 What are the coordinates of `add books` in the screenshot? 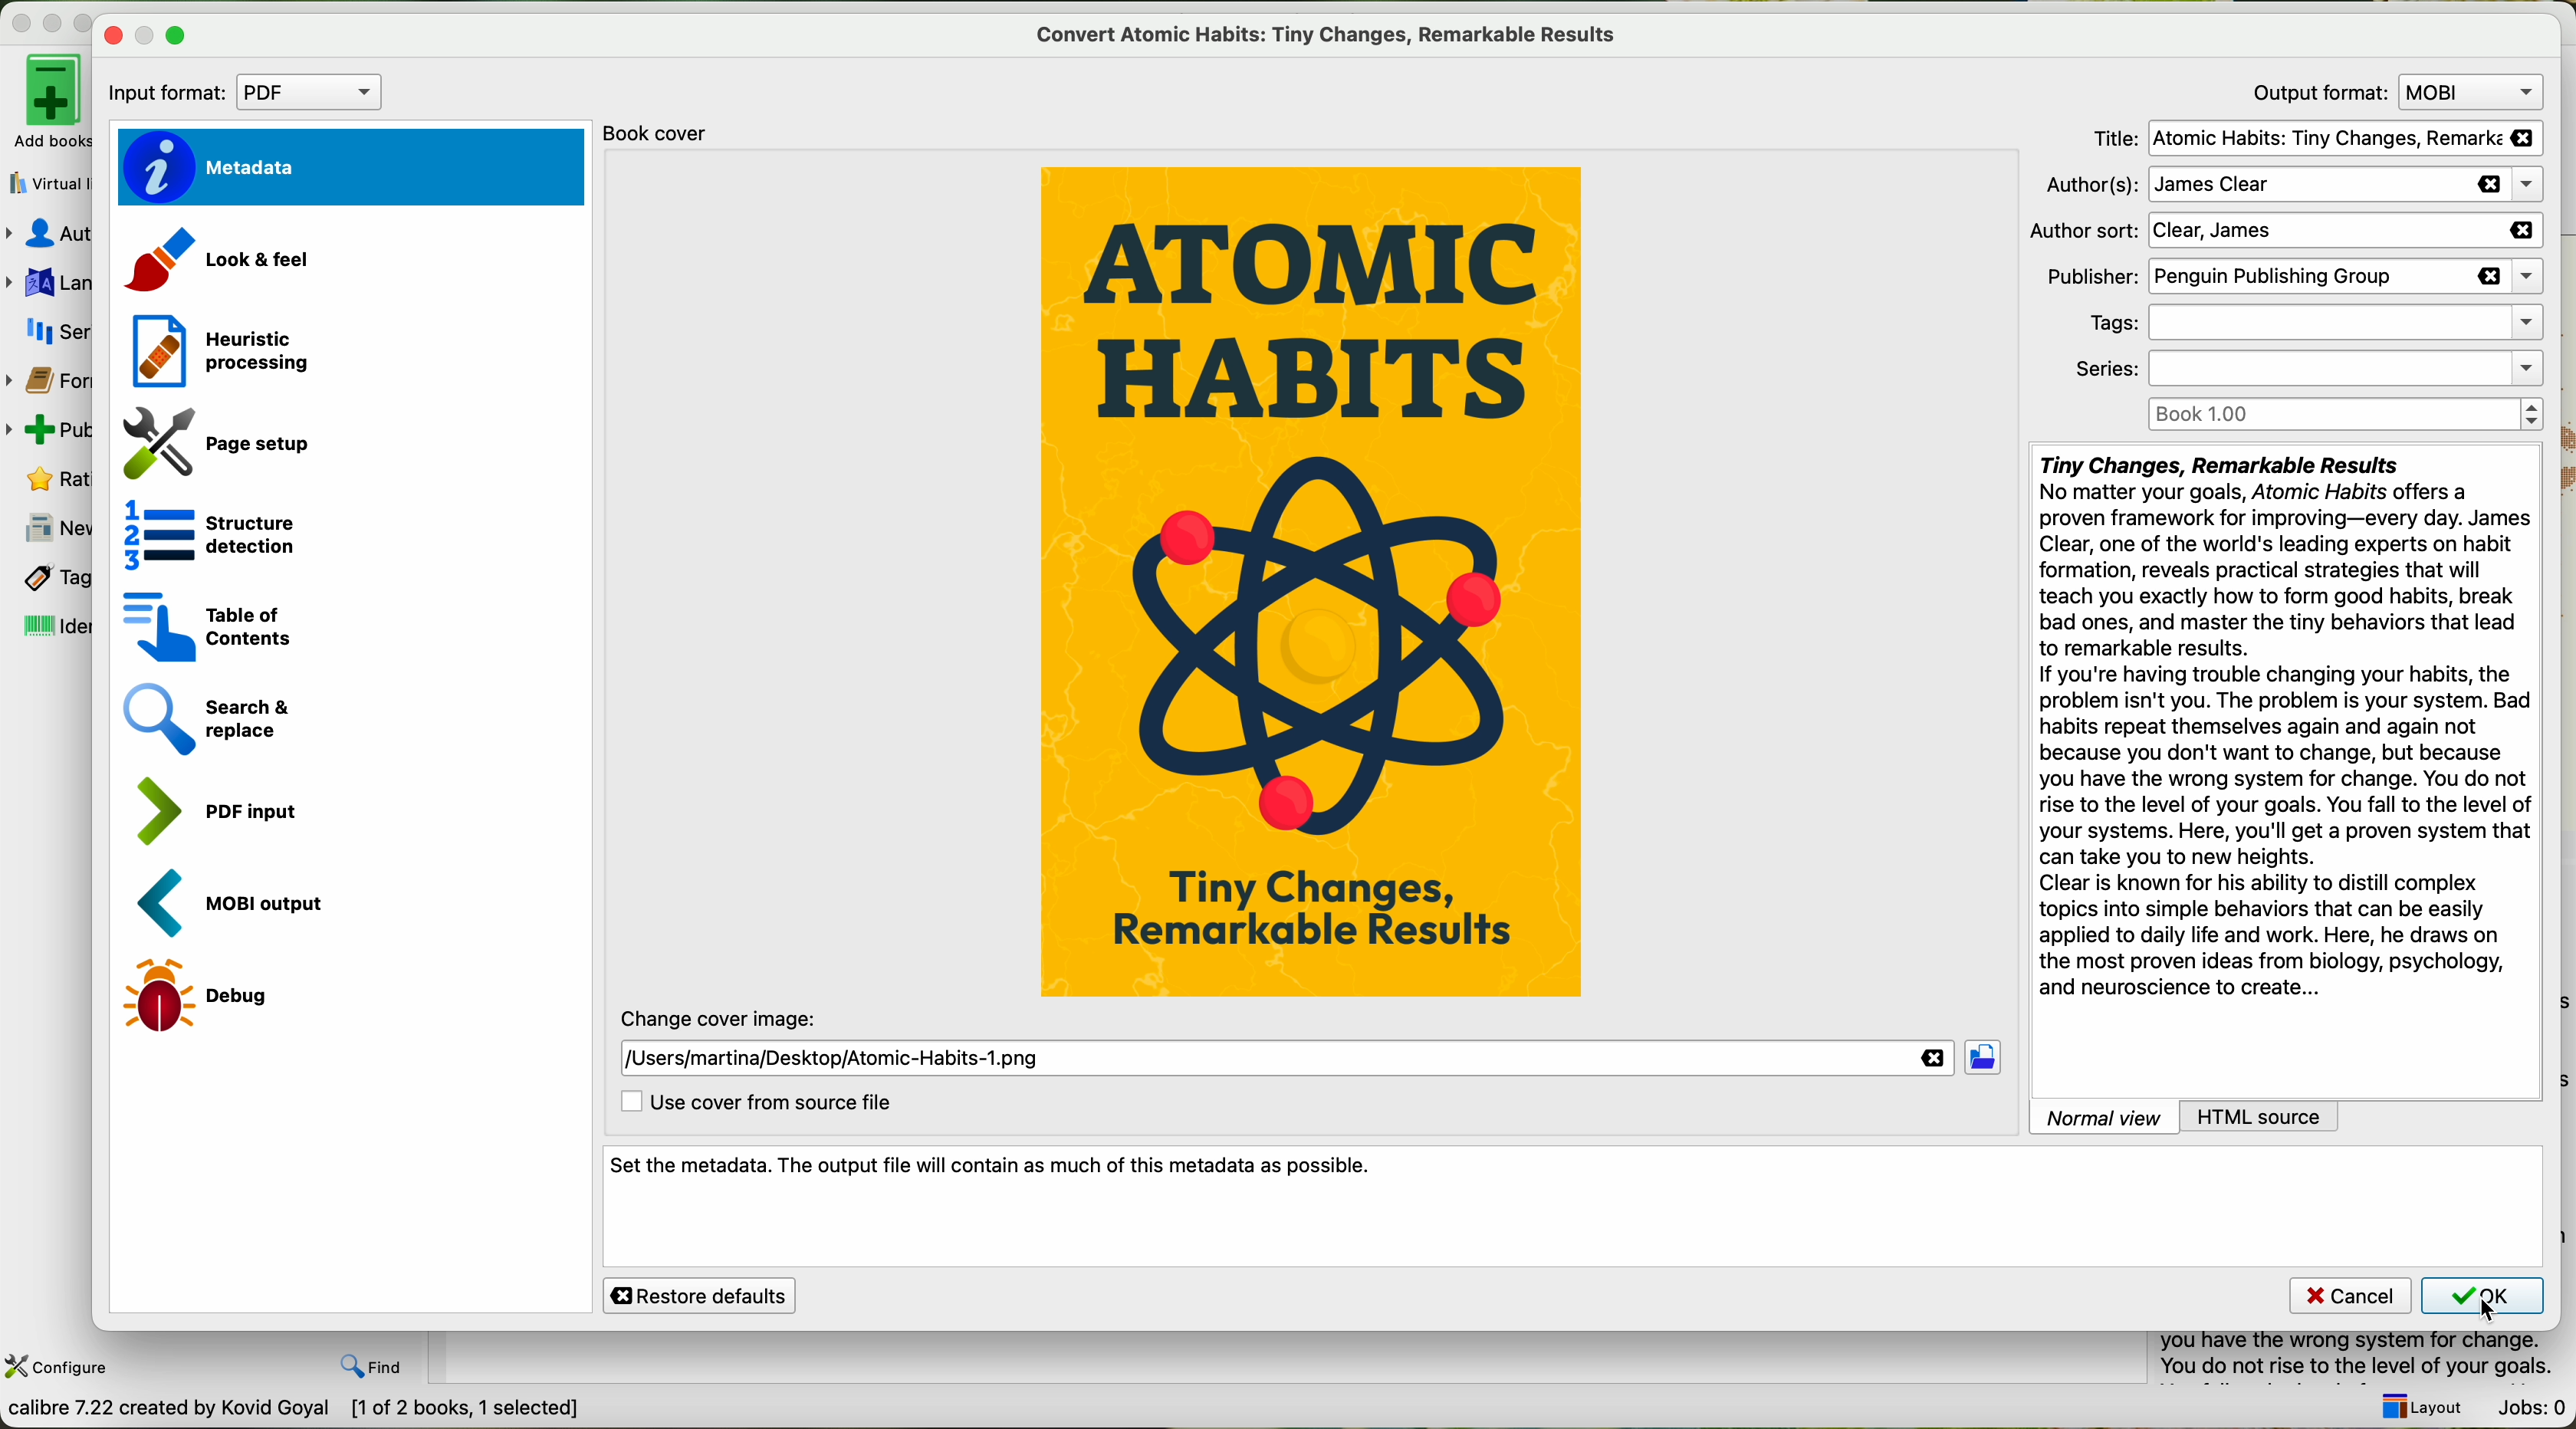 It's located at (45, 101).